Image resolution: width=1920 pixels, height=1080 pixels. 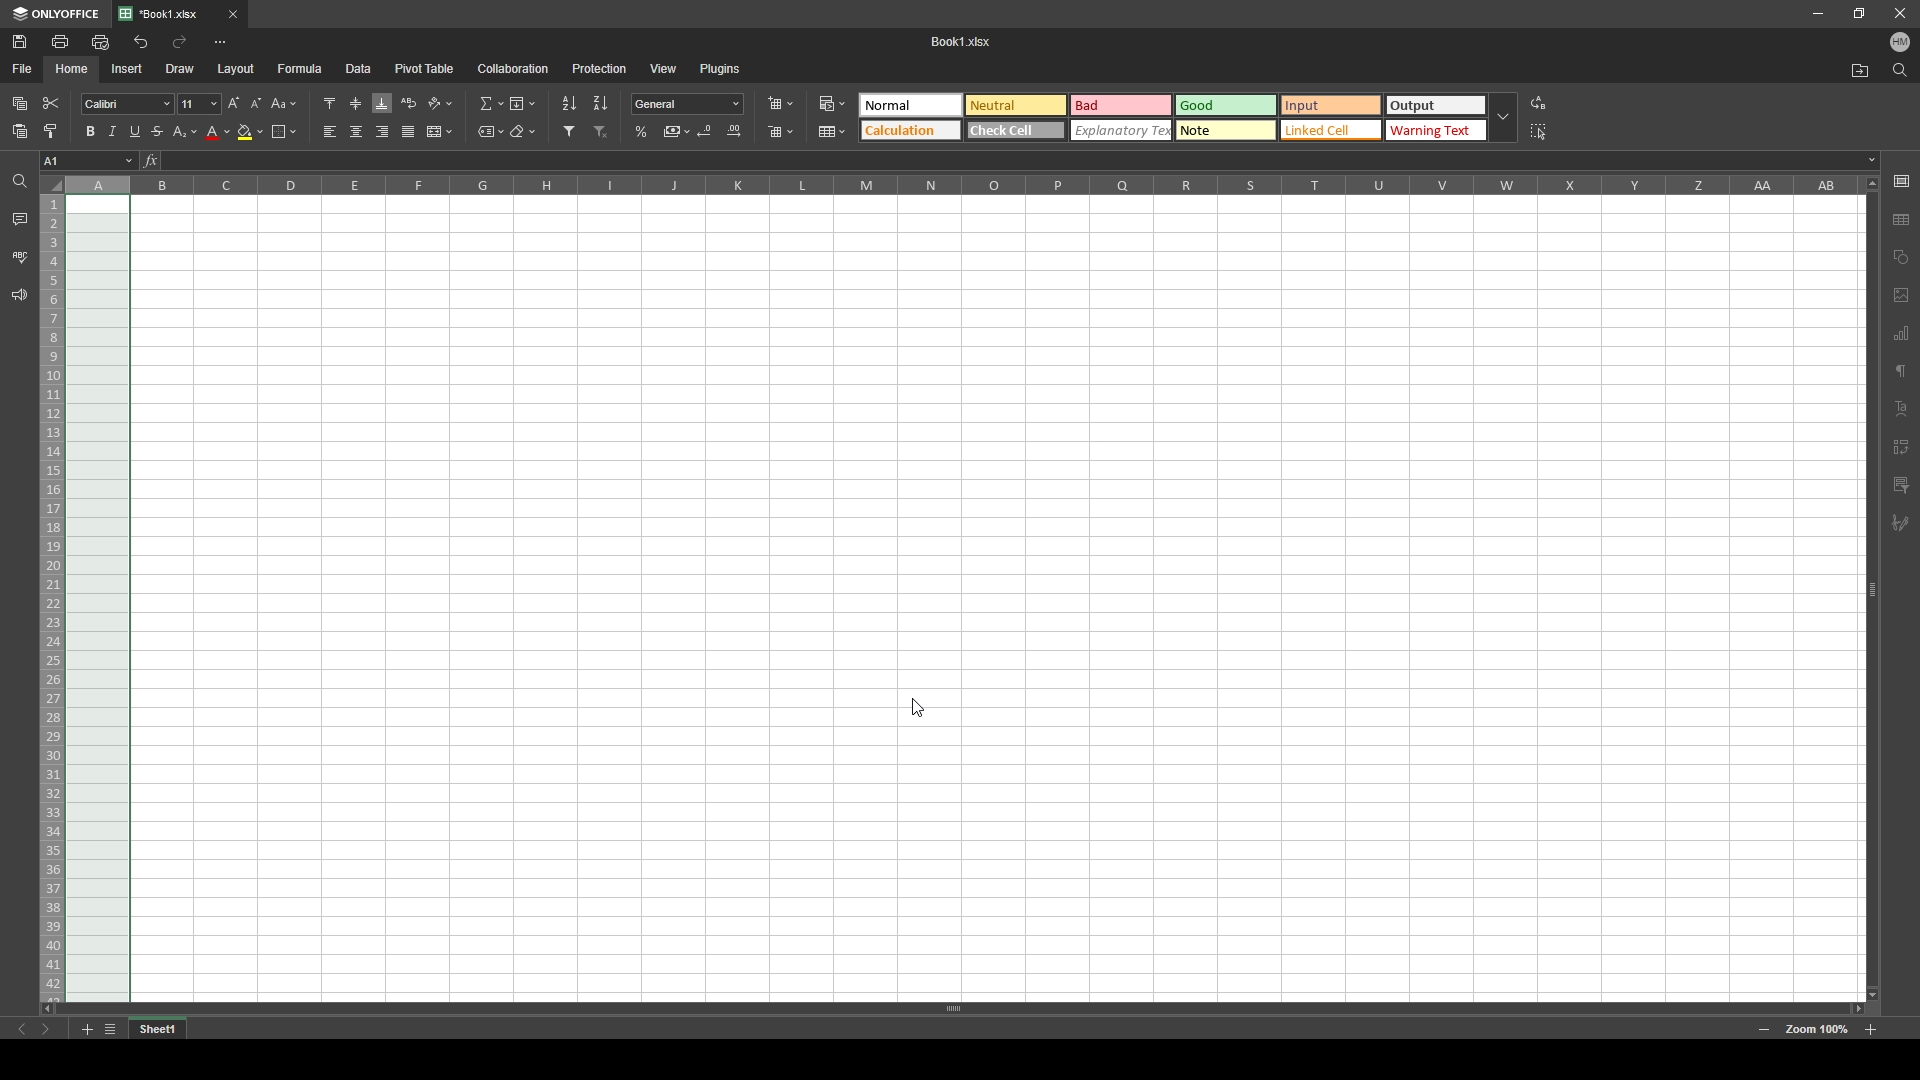 I want to click on number format, so click(x=688, y=103).